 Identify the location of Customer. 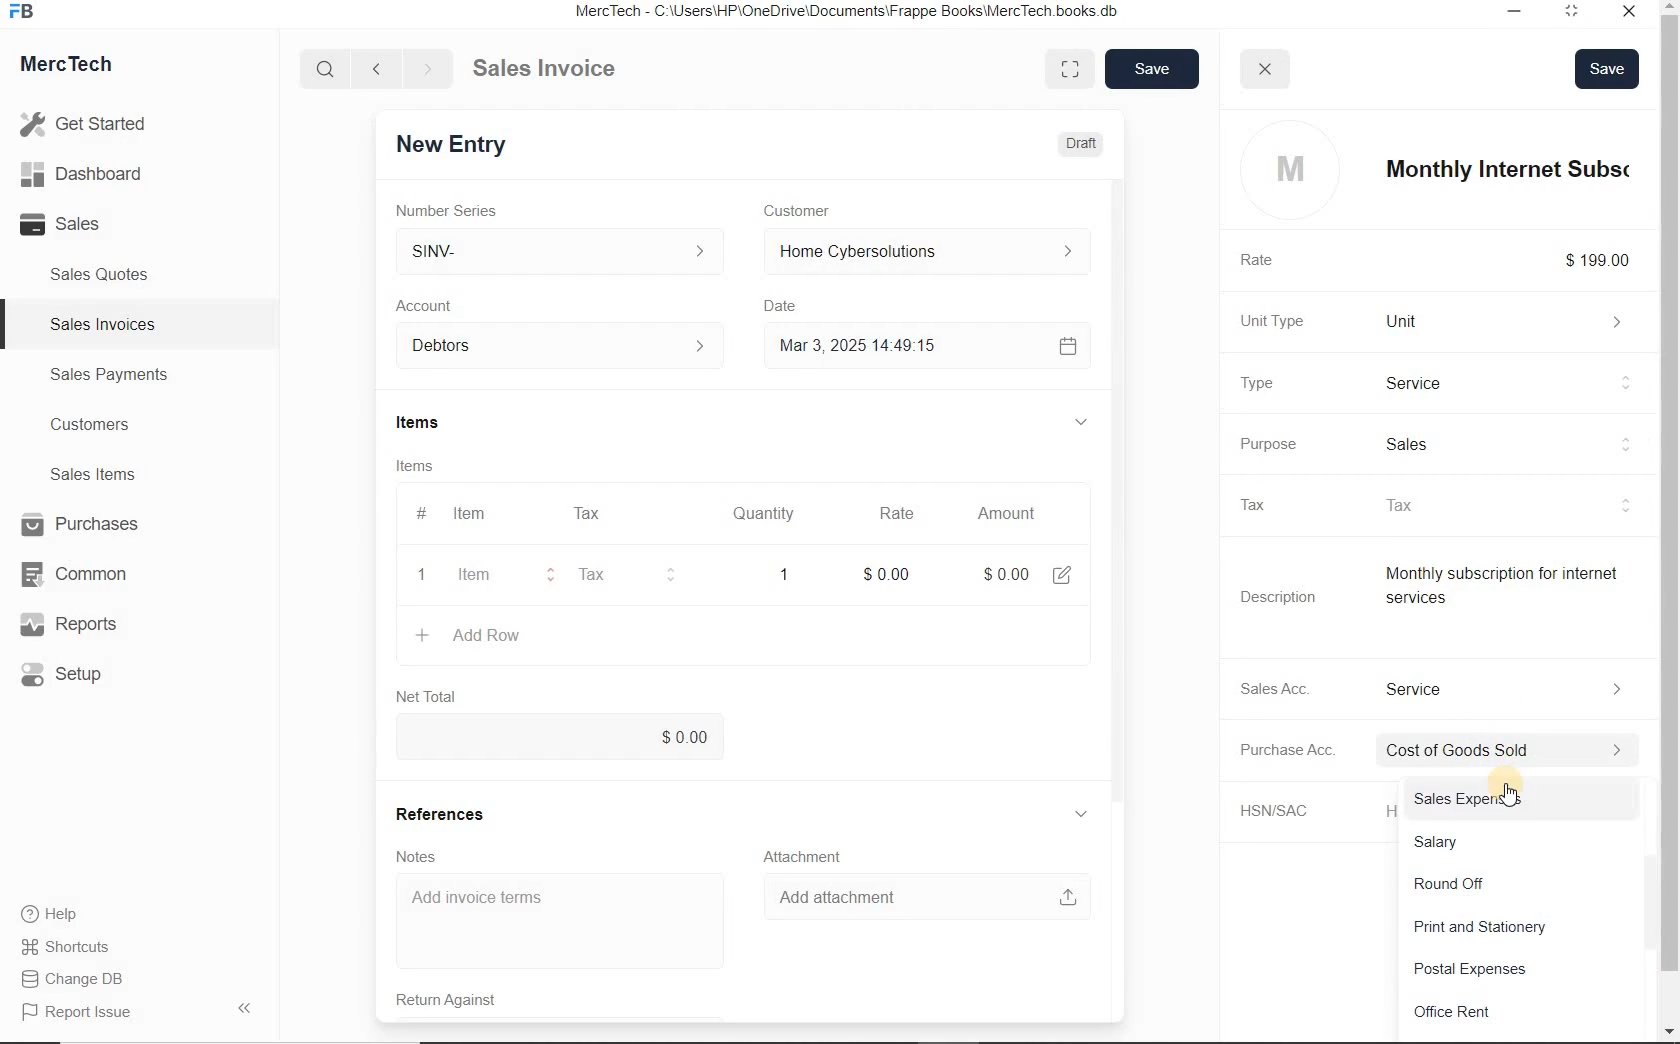
(818, 210).